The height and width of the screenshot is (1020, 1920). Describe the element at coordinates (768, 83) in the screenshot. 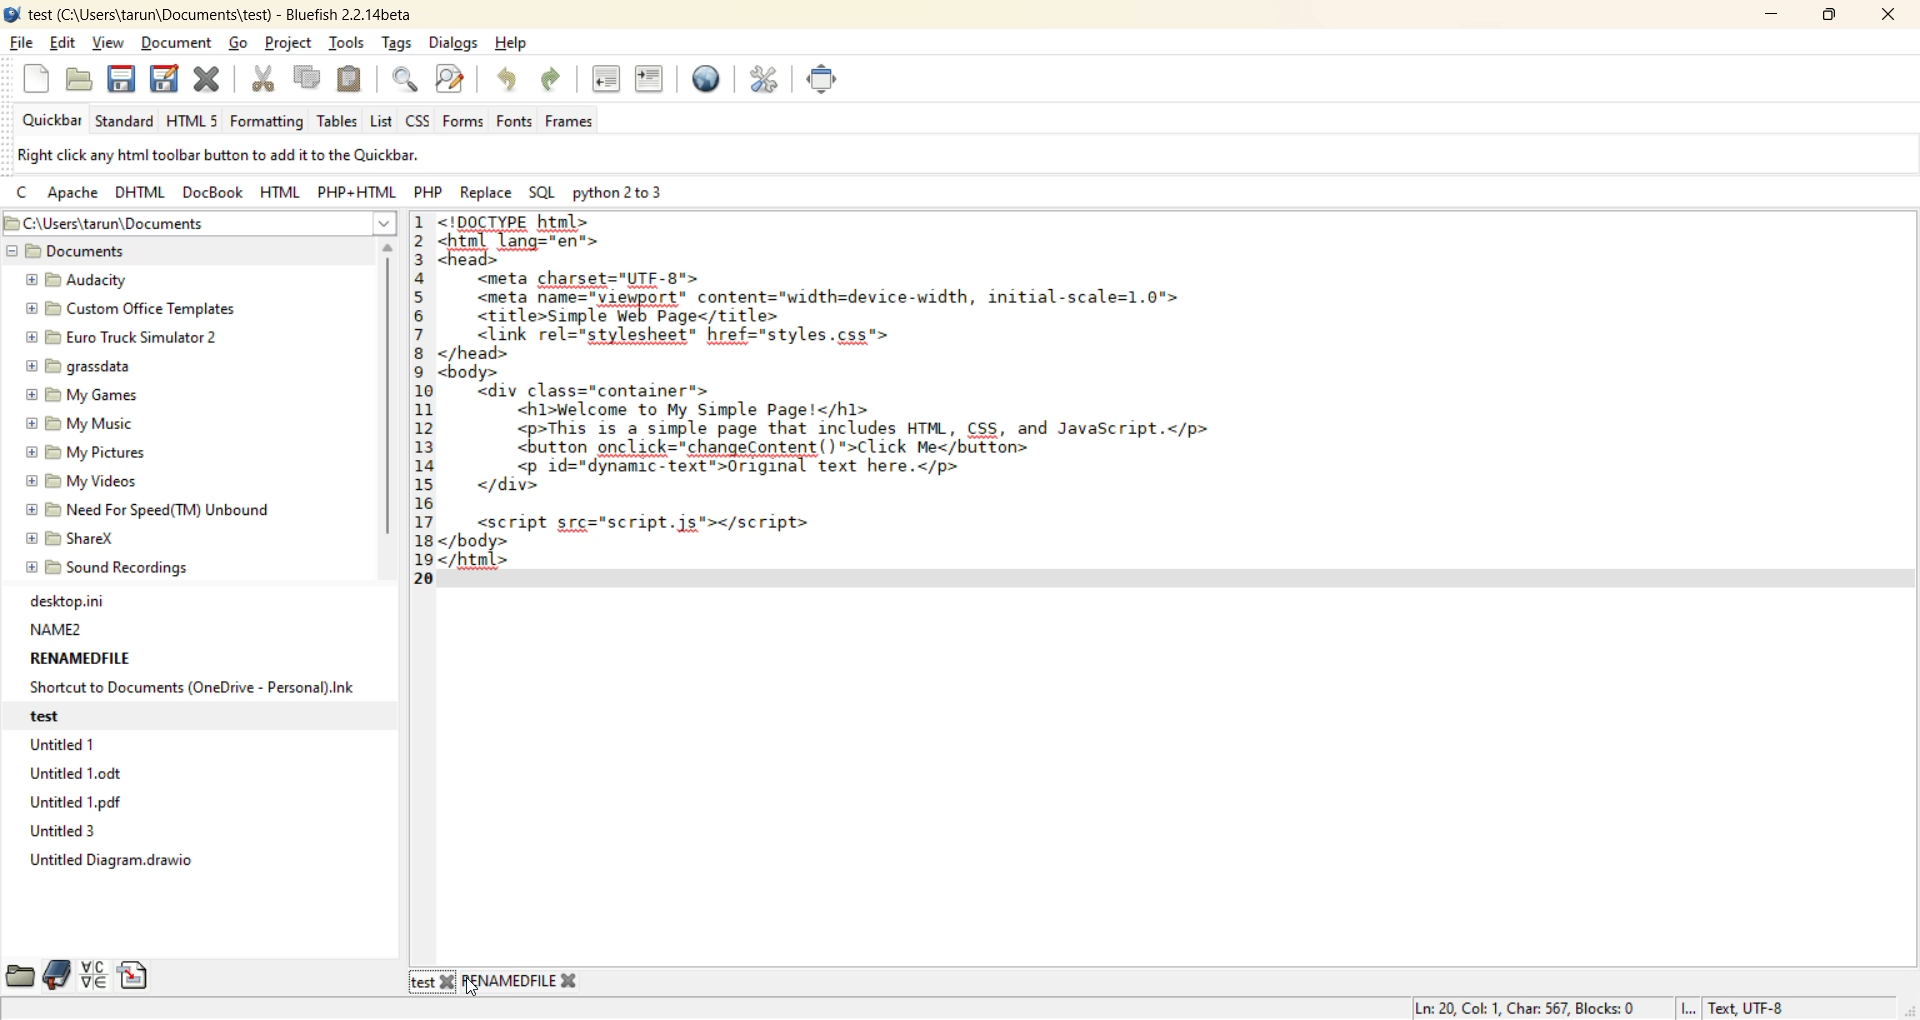

I see `edit preferences` at that location.